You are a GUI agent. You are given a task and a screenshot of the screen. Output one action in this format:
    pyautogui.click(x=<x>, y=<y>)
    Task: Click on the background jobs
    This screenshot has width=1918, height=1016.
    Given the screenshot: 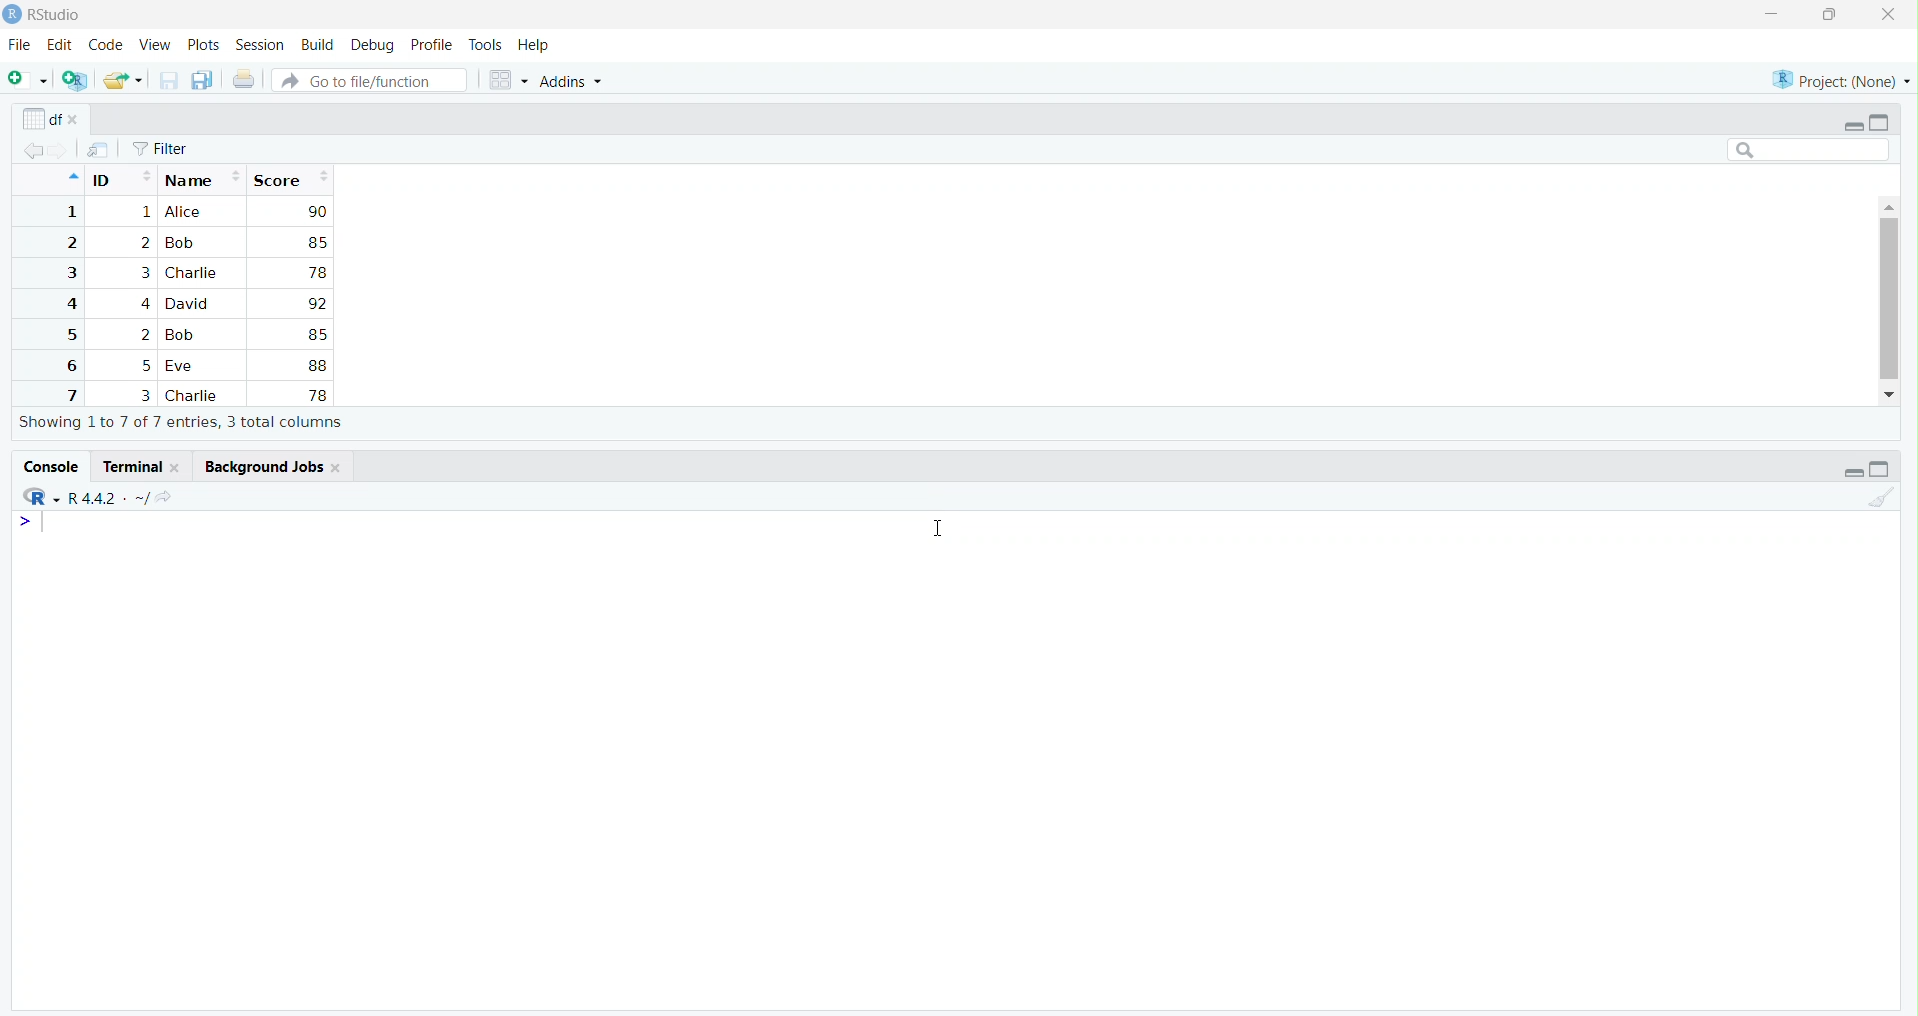 What is the action you would take?
    pyautogui.click(x=259, y=466)
    